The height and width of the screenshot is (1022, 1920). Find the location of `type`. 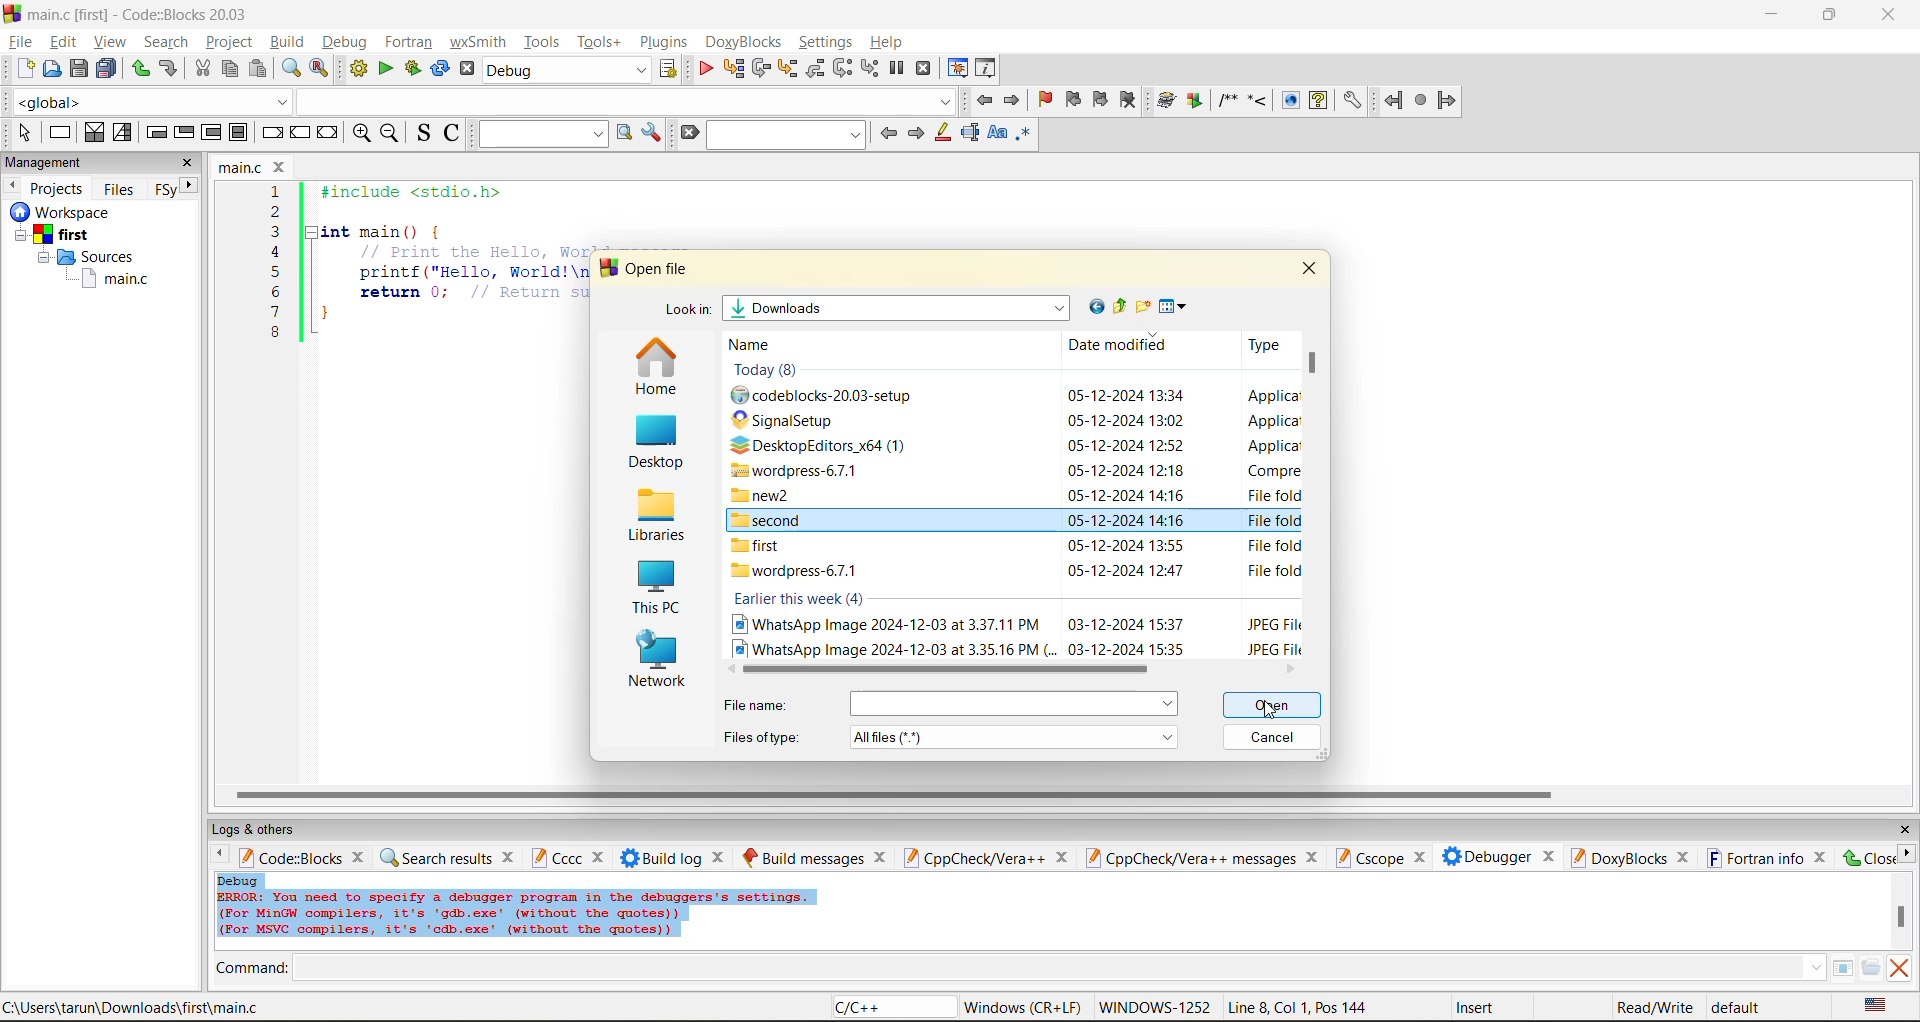

type is located at coordinates (1272, 648).